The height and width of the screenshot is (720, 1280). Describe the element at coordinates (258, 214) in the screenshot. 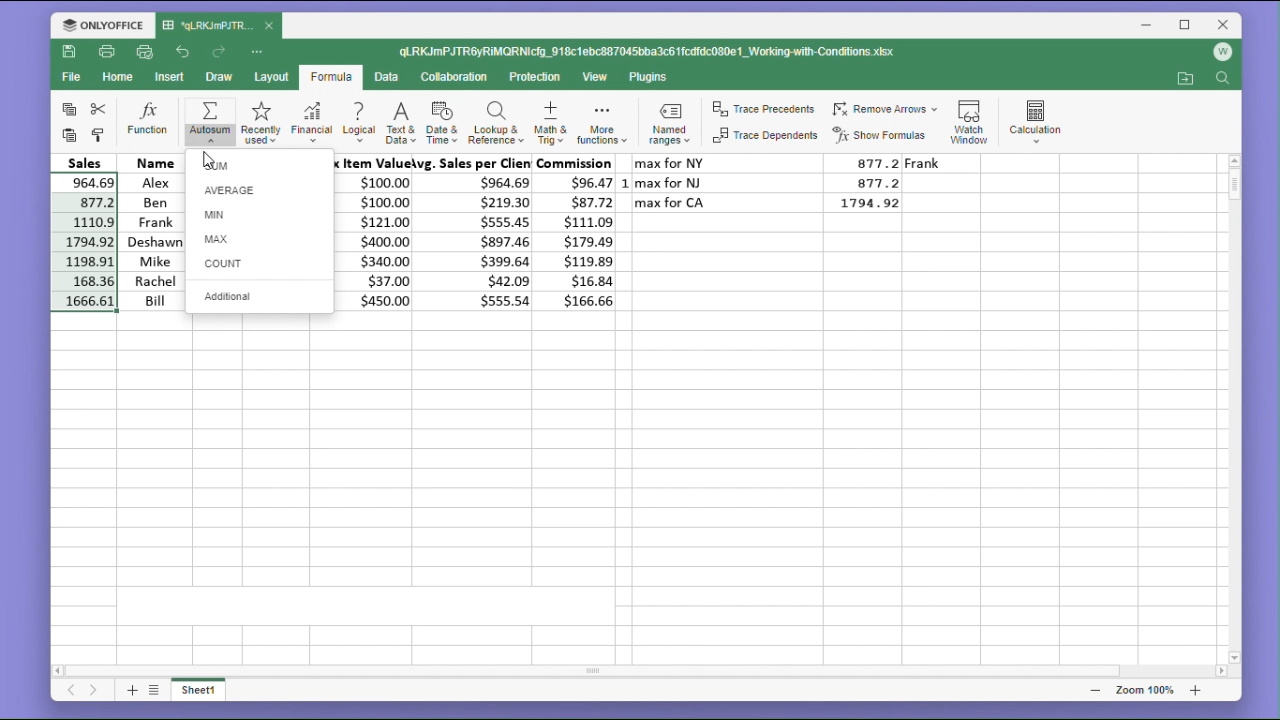

I see `min` at that location.